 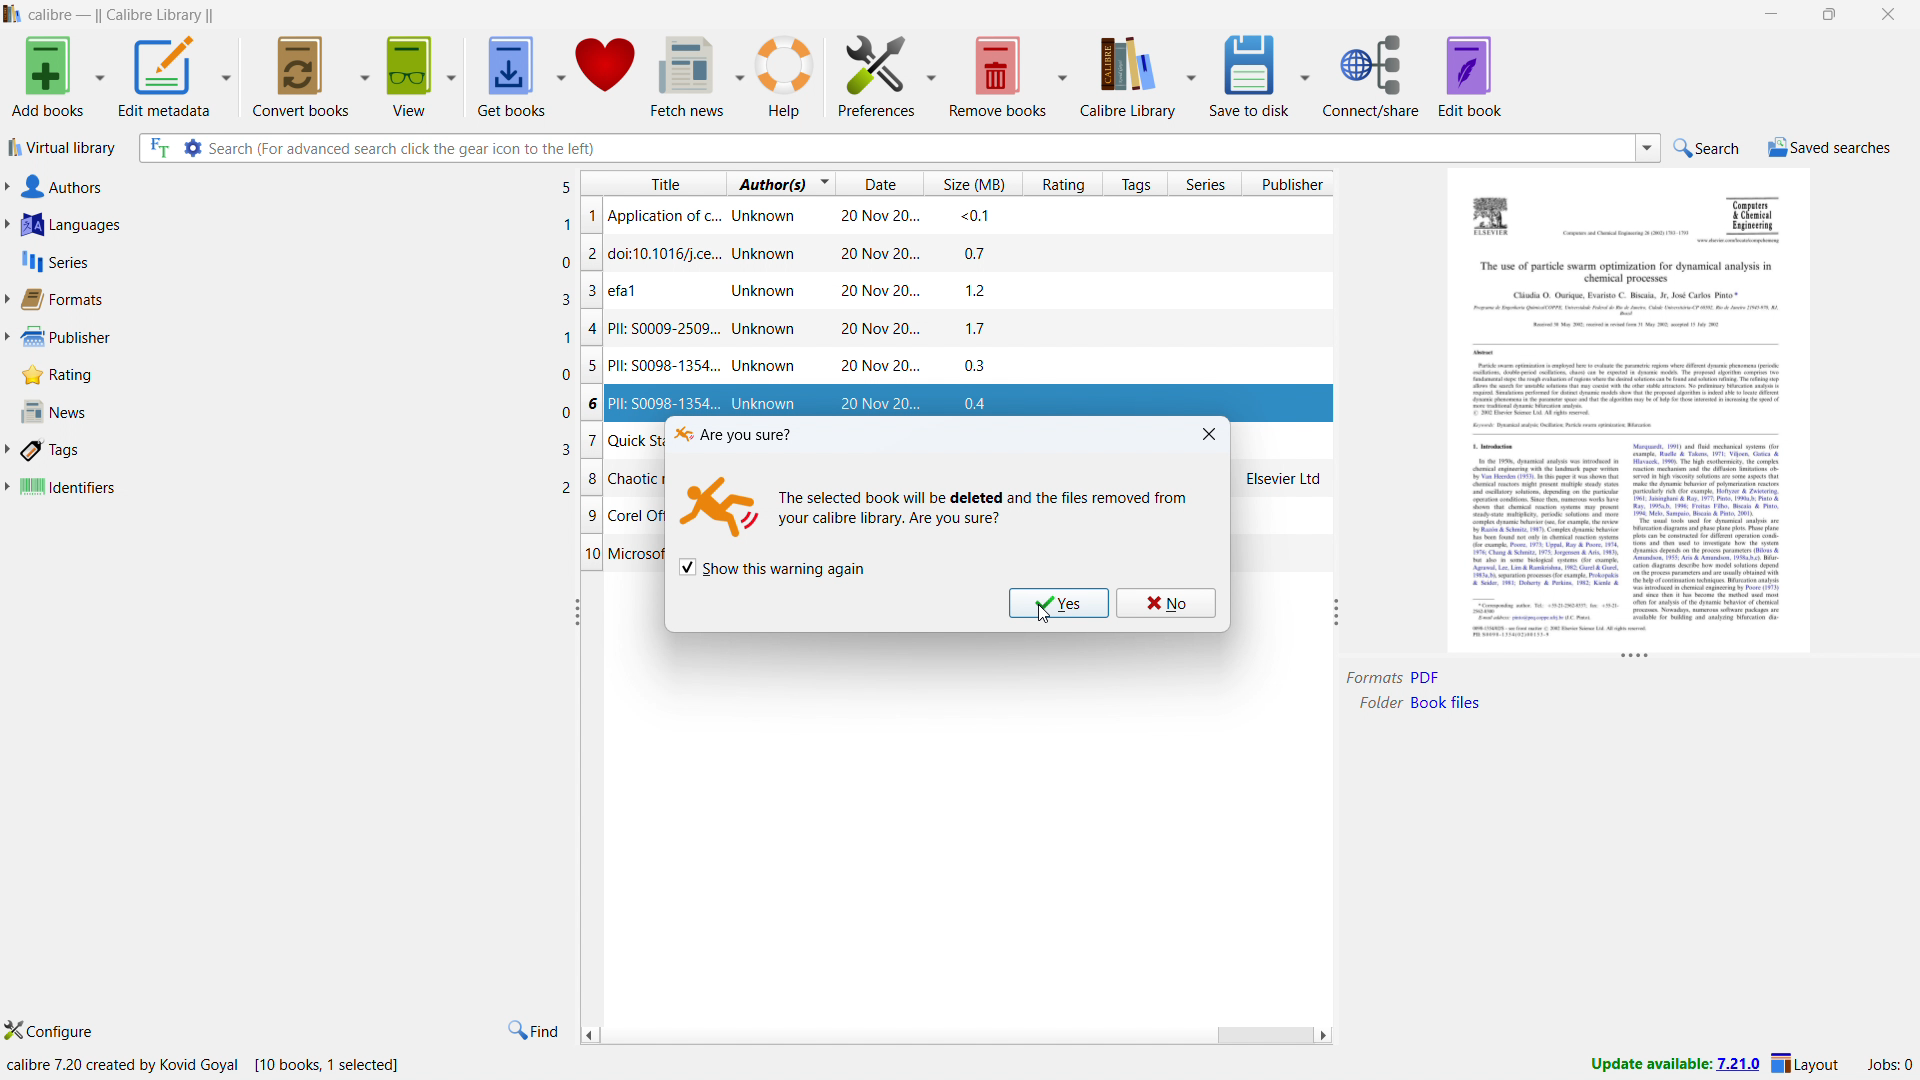 What do you see at coordinates (1305, 74) in the screenshot?
I see `save to disk options` at bounding box center [1305, 74].